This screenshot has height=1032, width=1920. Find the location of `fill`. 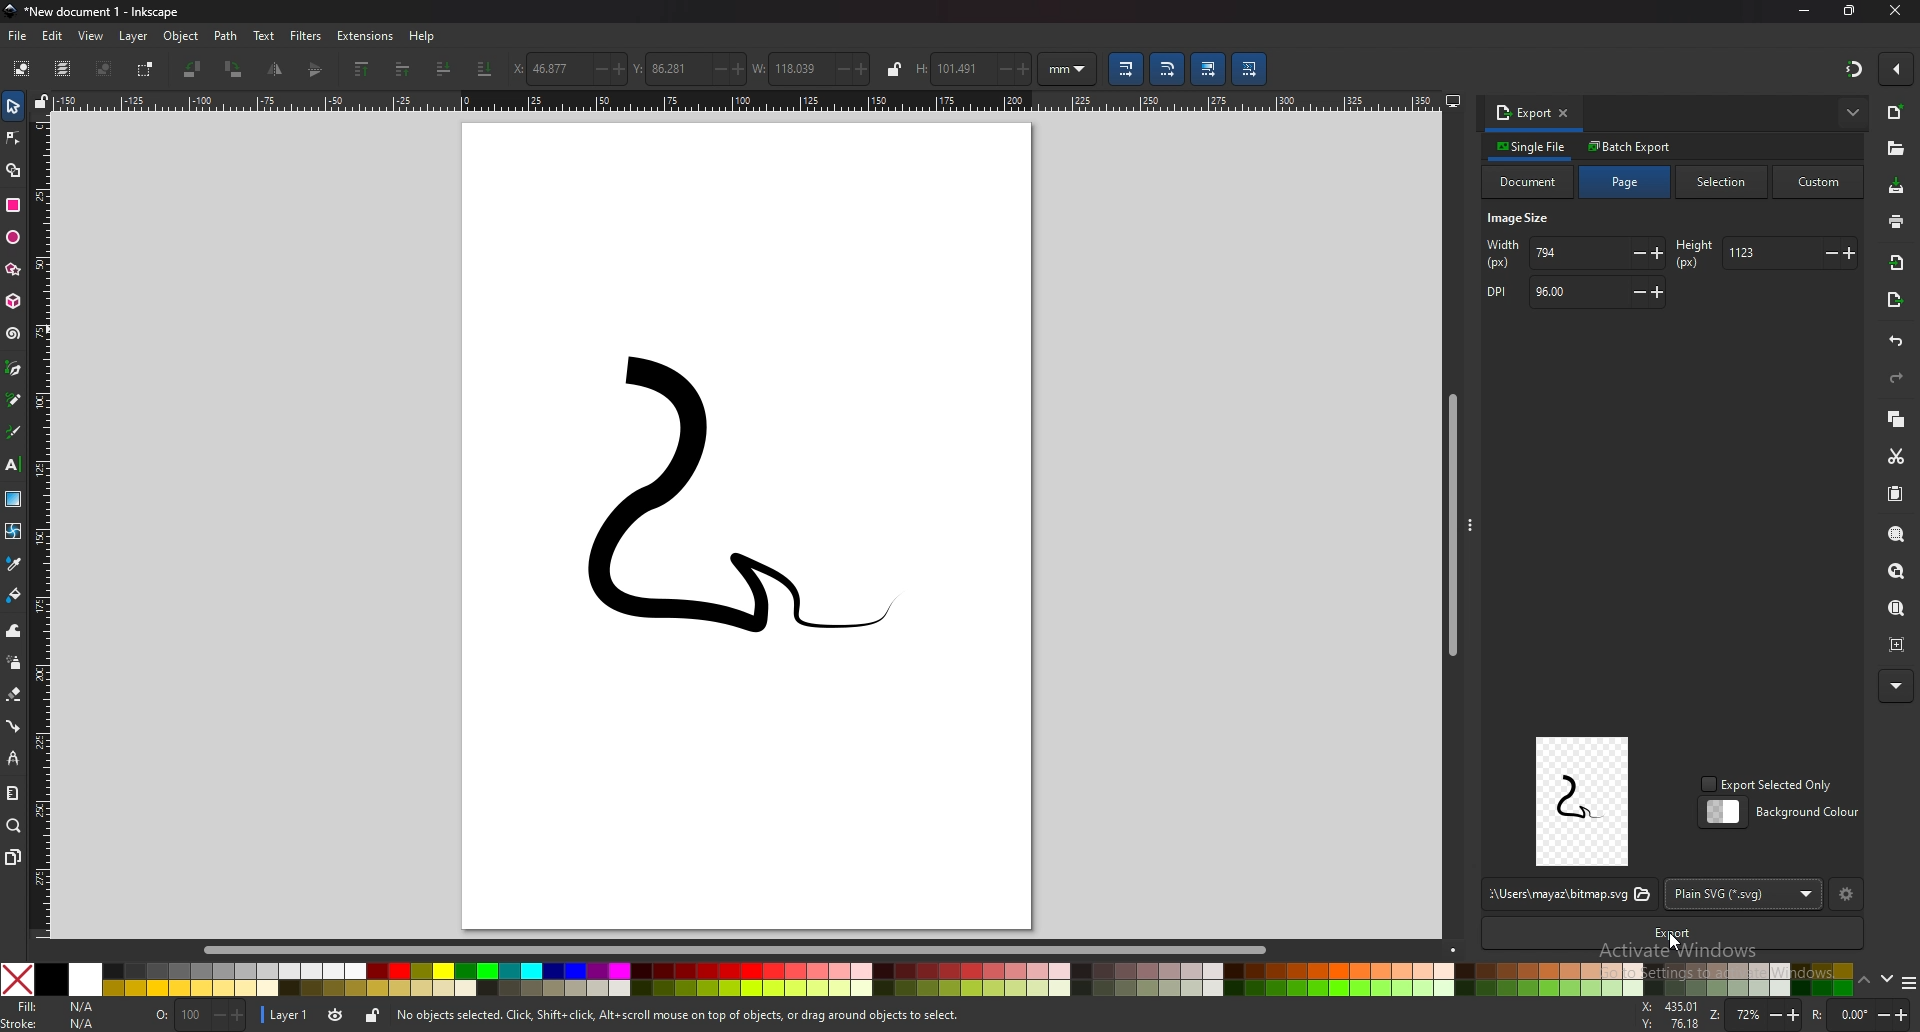

fill is located at coordinates (57, 1006).